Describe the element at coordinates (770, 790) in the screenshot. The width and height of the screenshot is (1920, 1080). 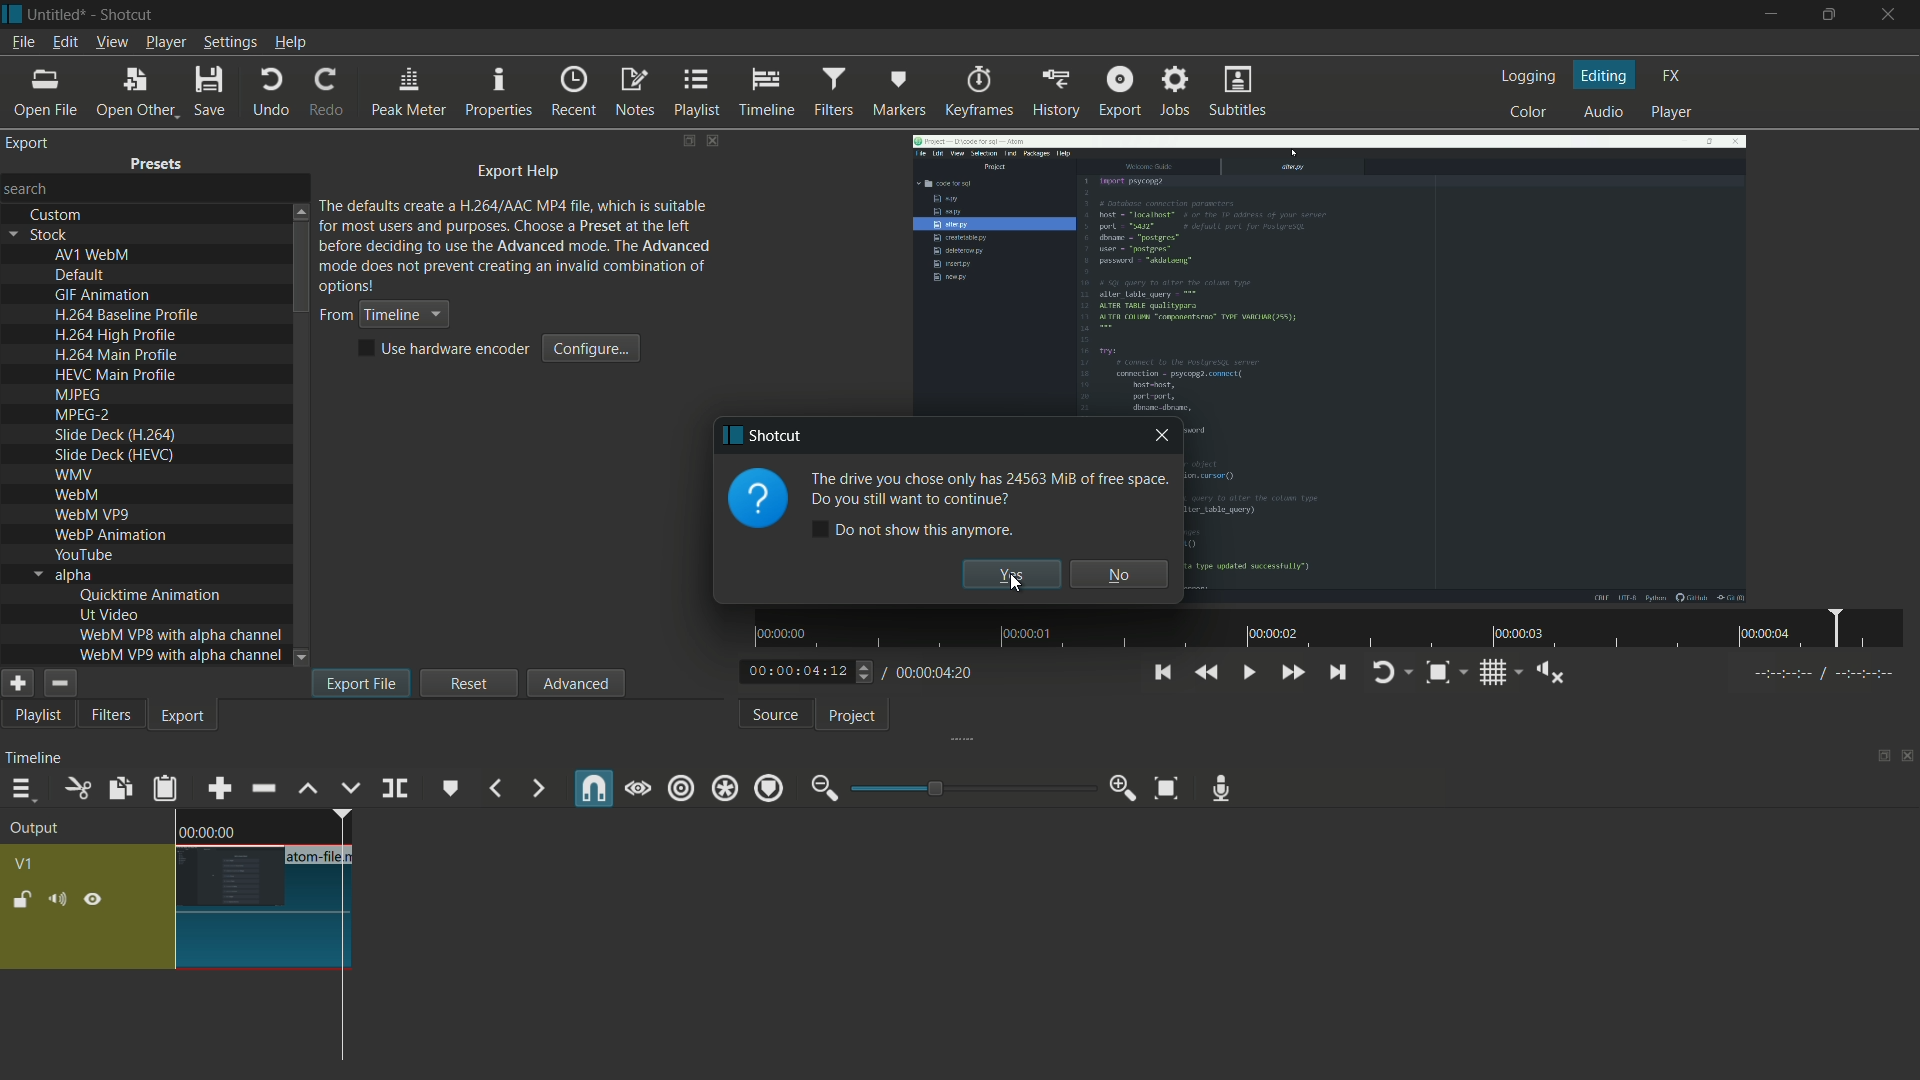
I see `ripple markers` at that location.